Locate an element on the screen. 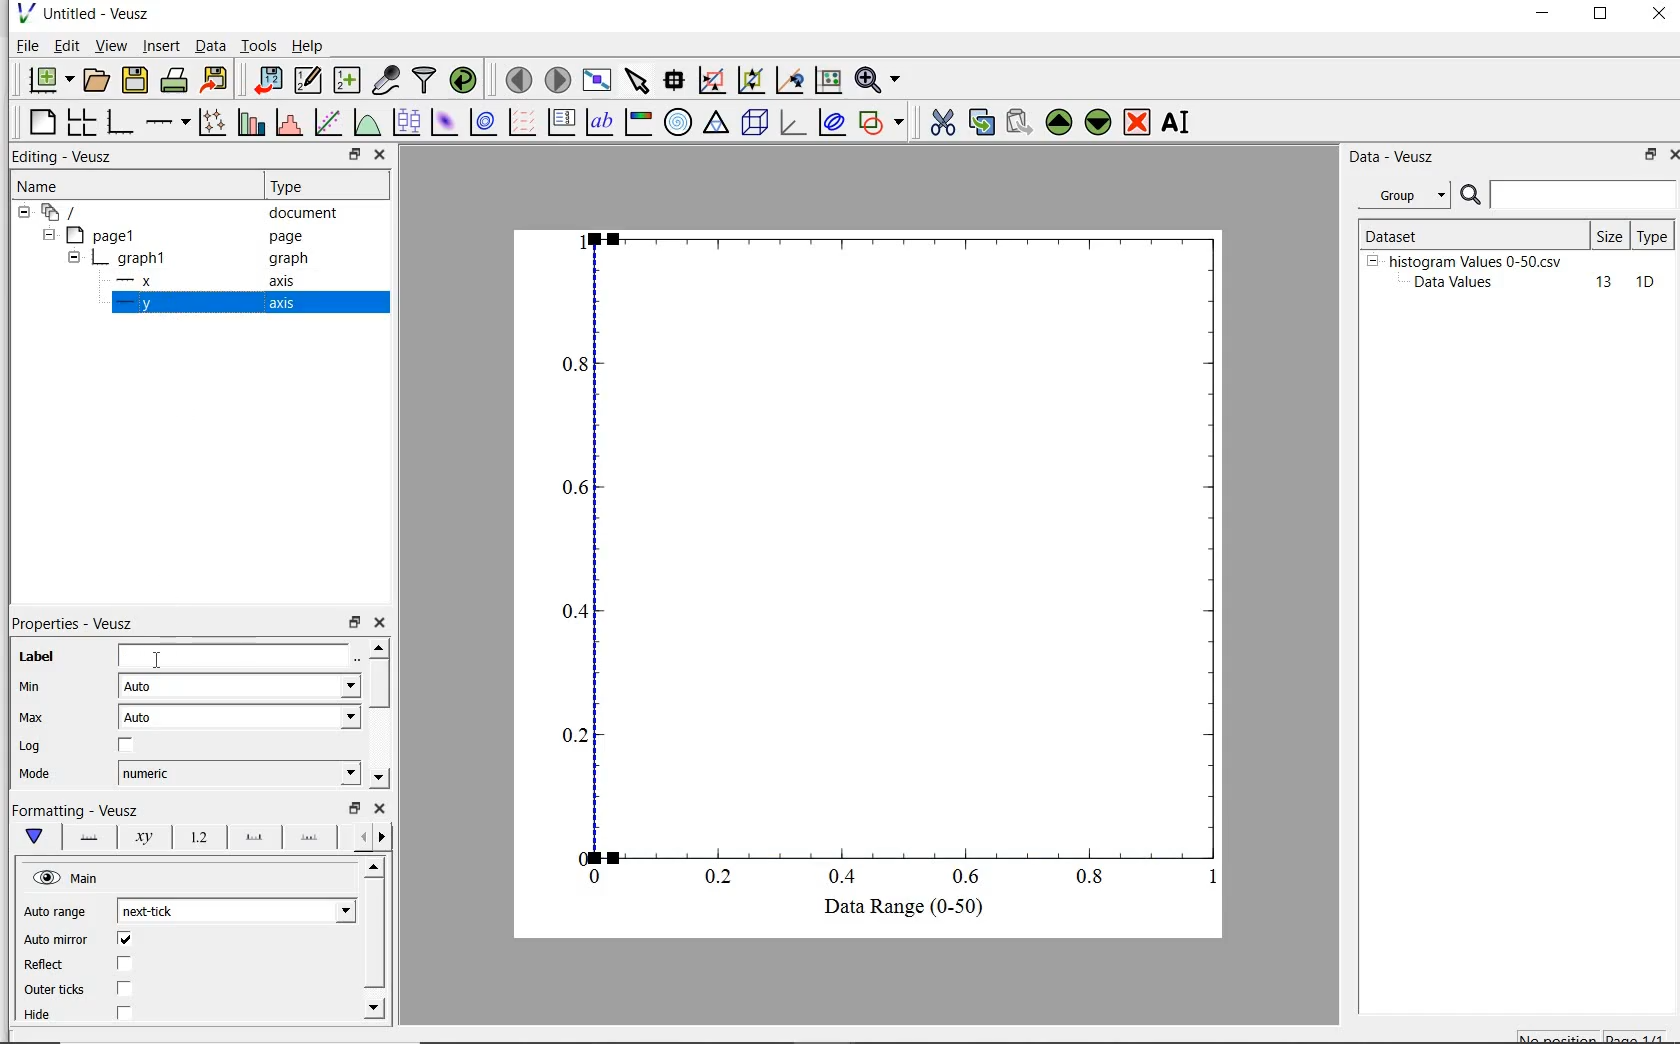  hide is located at coordinates (74, 259).